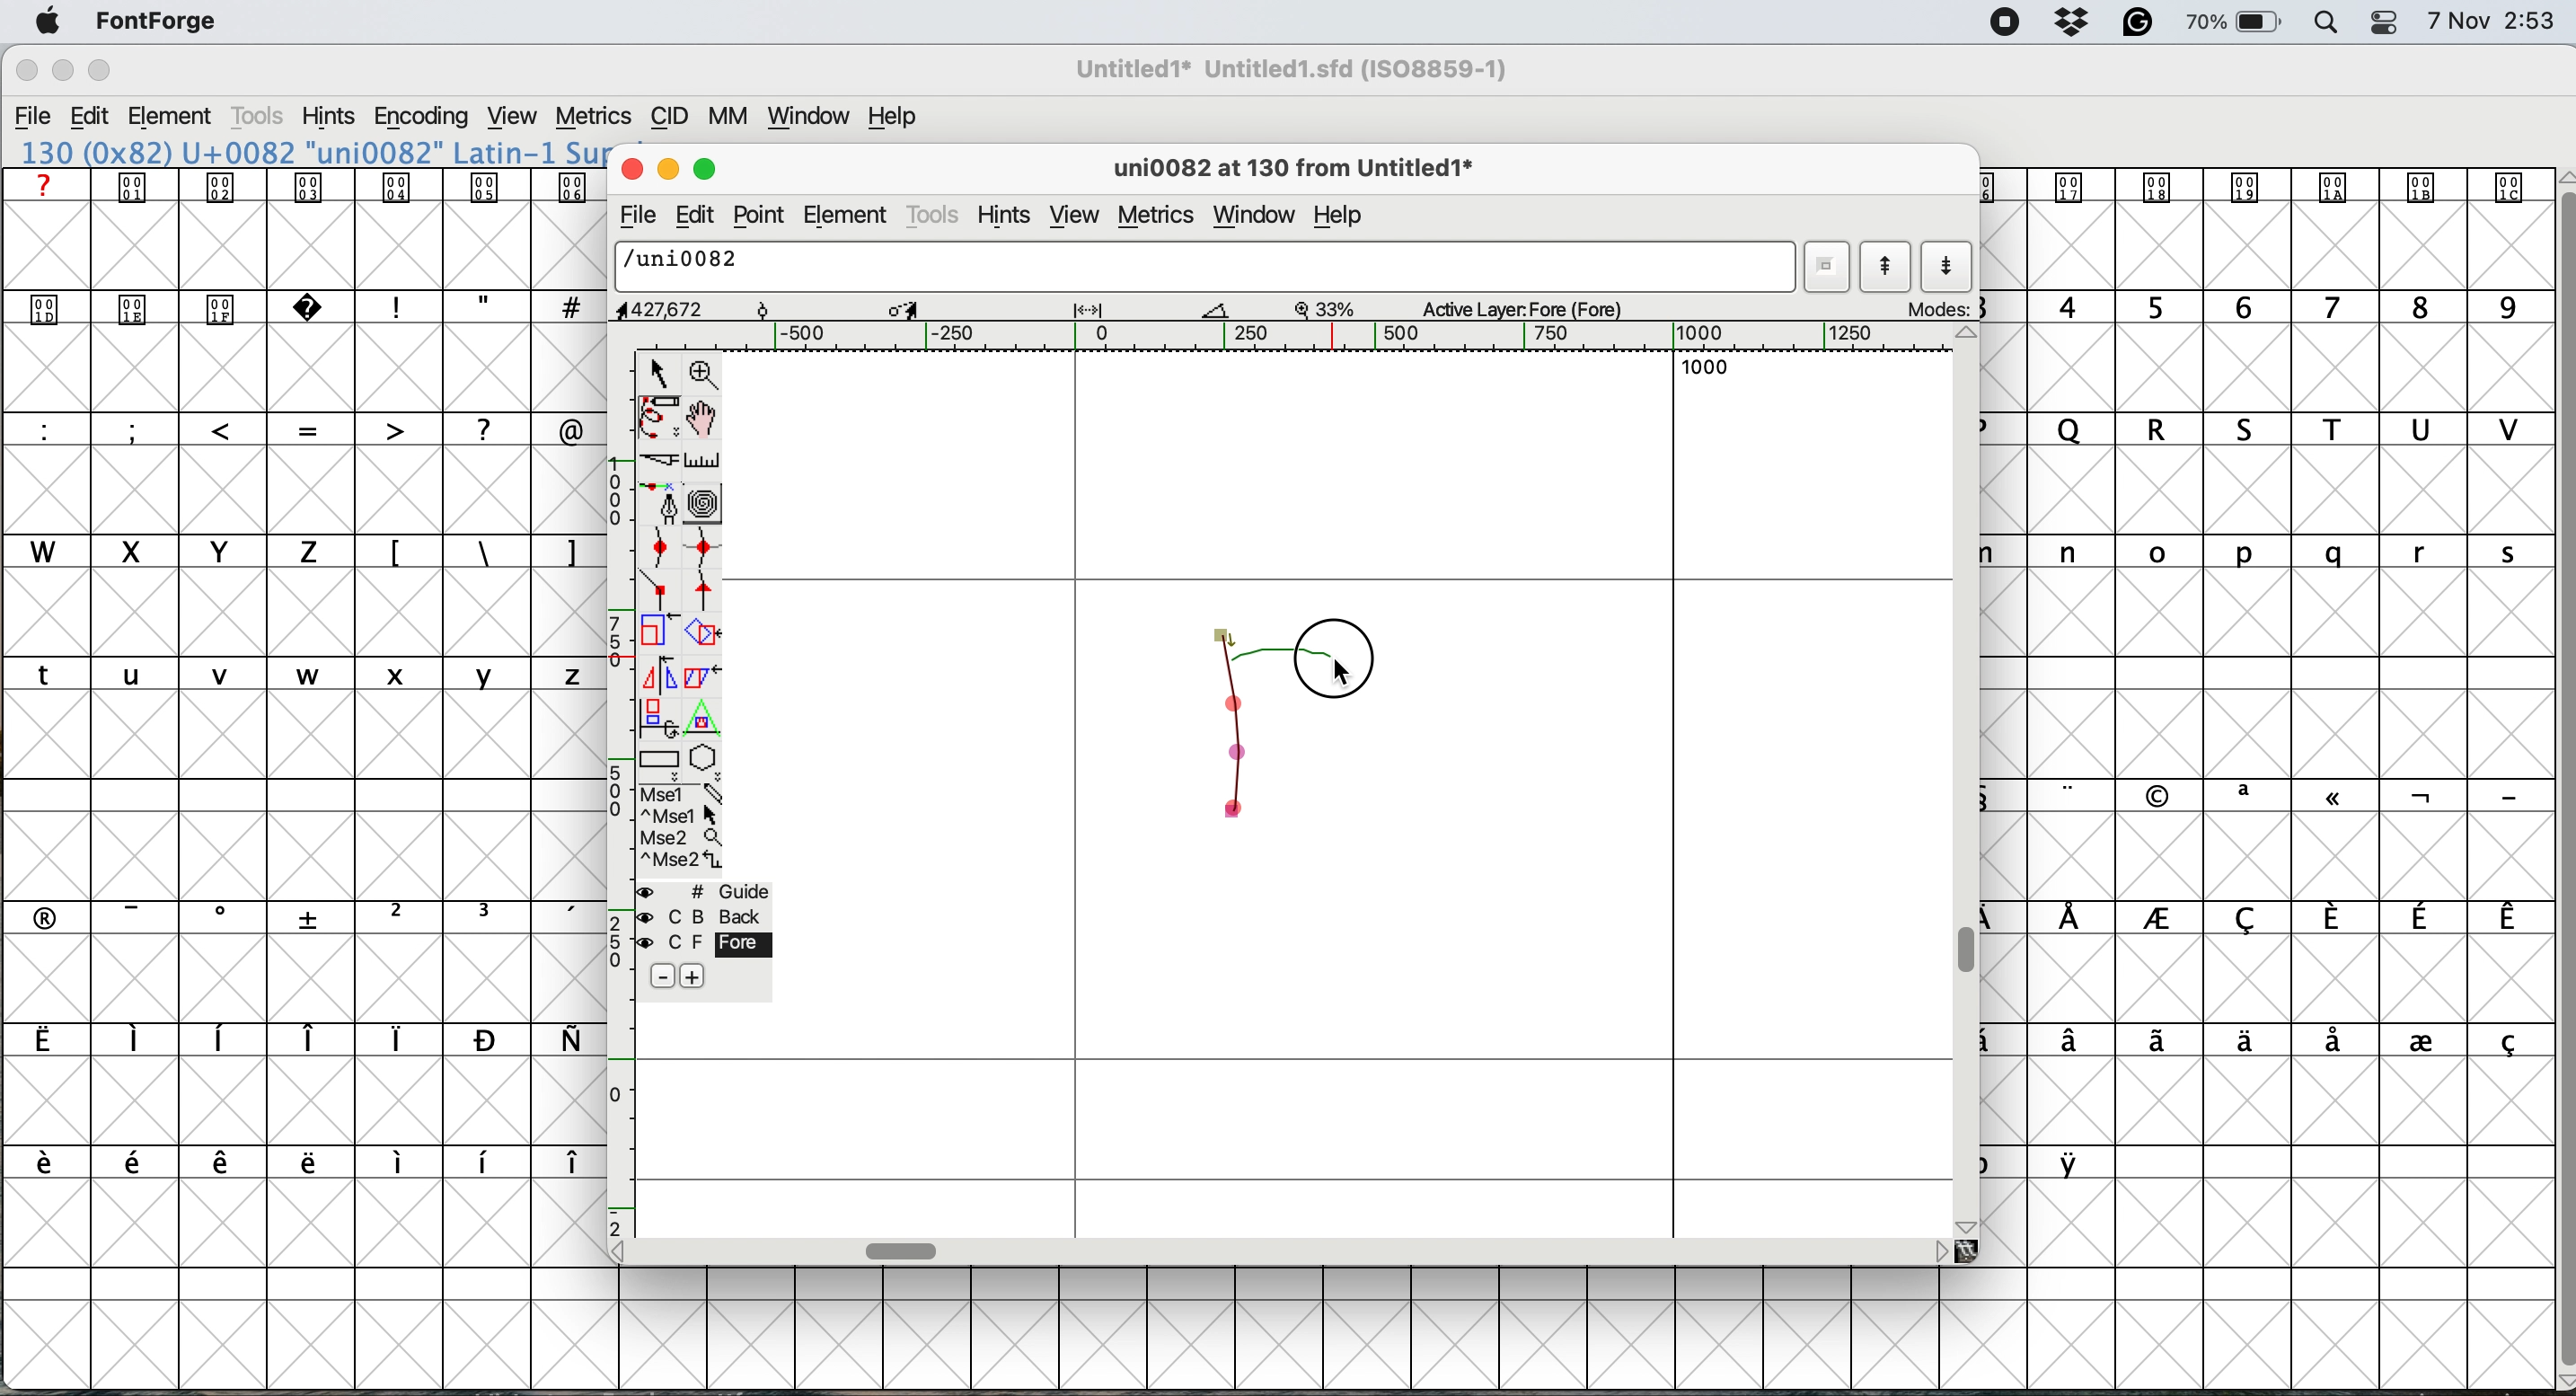 Image resolution: width=2576 pixels, height=1396 pixels. Describe the element at coordinates (652, 461) in the screenshot. I see `cut splines in two` at that location.